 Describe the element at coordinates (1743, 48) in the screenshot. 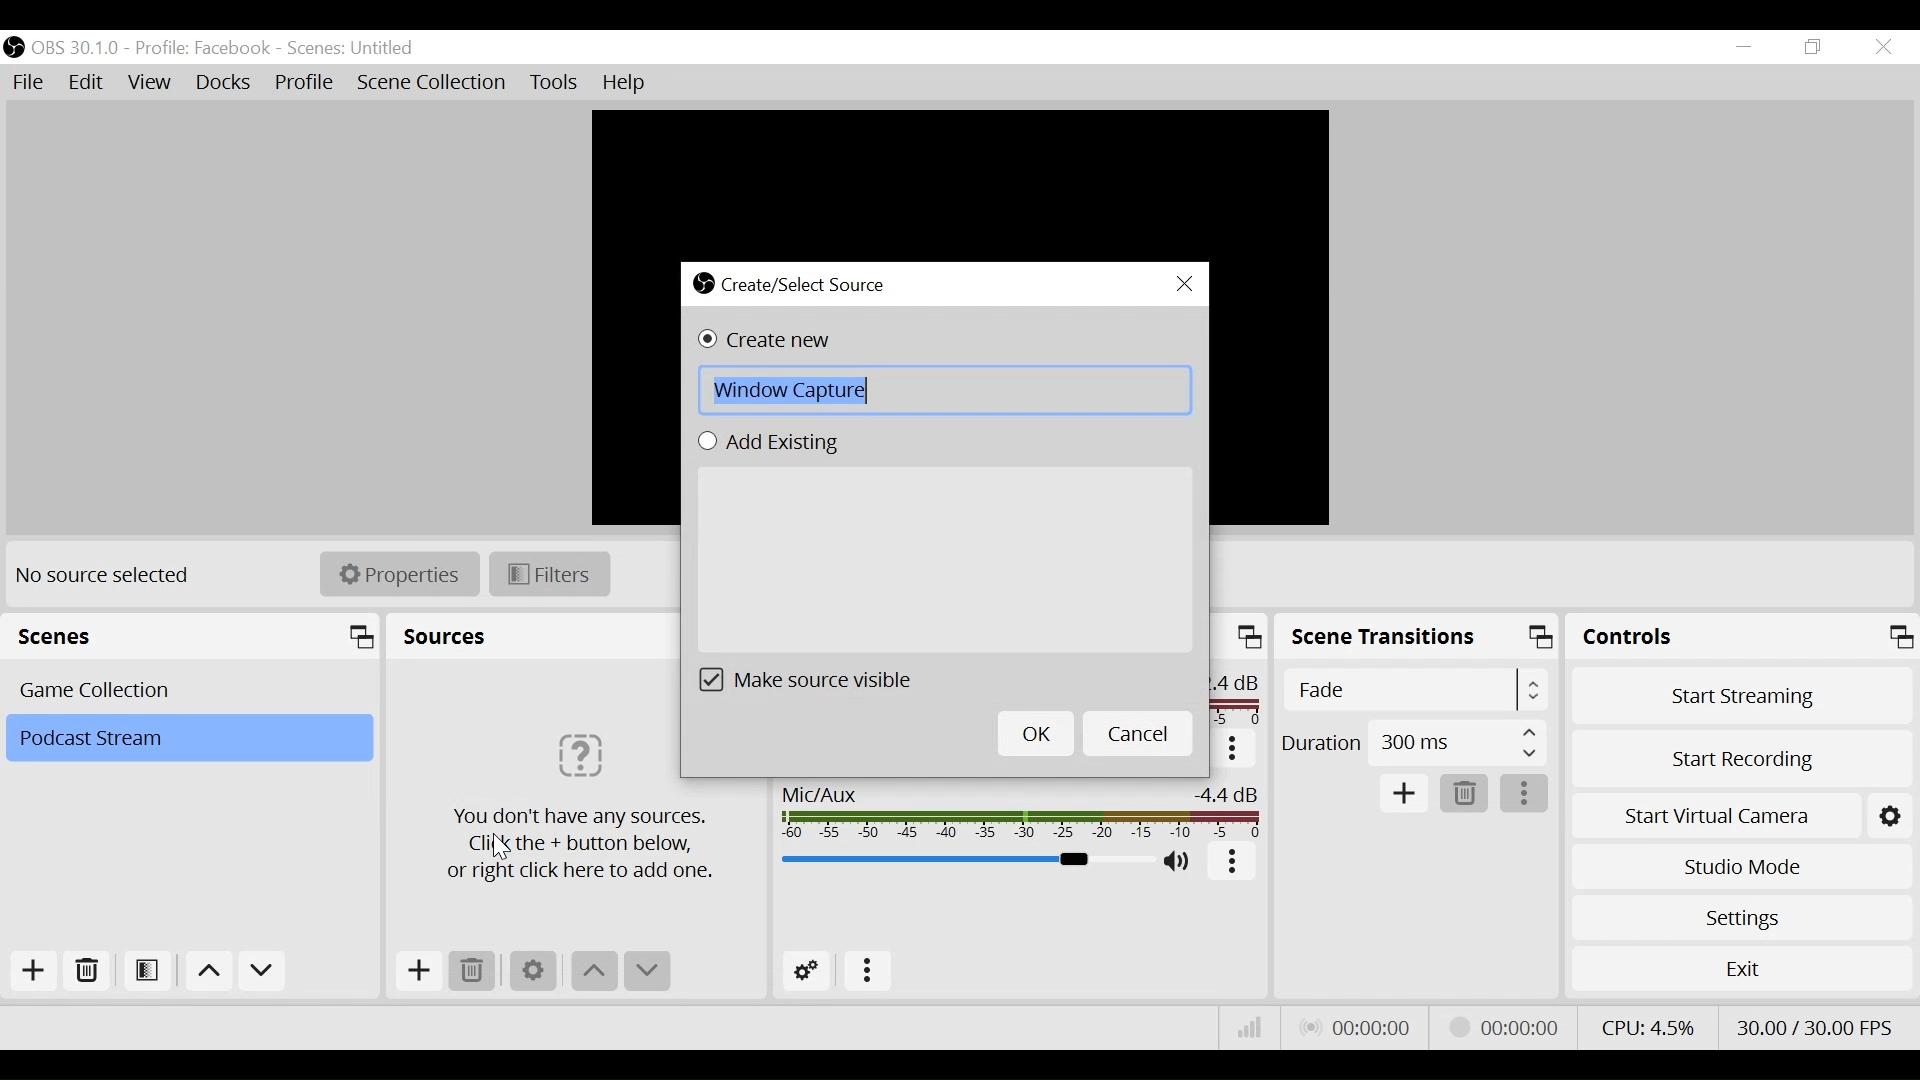

I see `minimize` at that location.